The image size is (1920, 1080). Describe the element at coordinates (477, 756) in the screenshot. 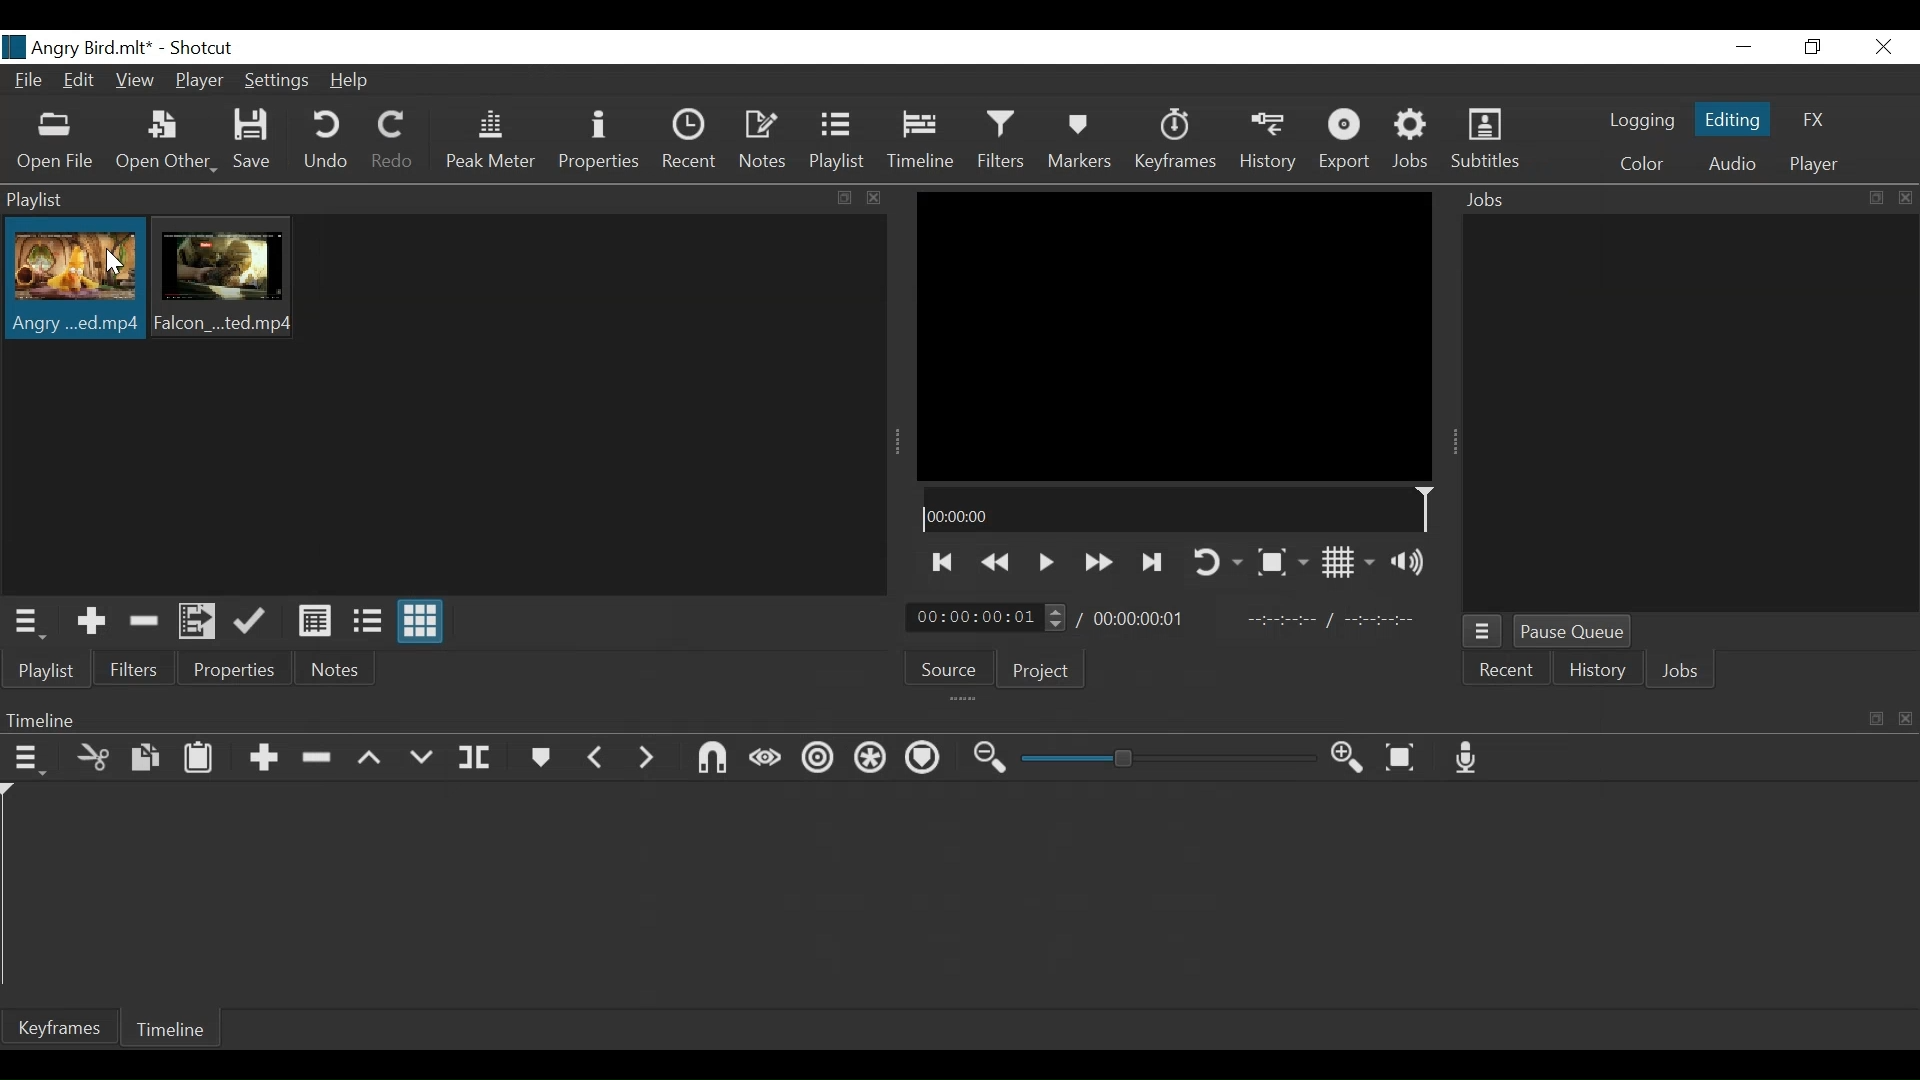

I see `Split at playhead` at that location.